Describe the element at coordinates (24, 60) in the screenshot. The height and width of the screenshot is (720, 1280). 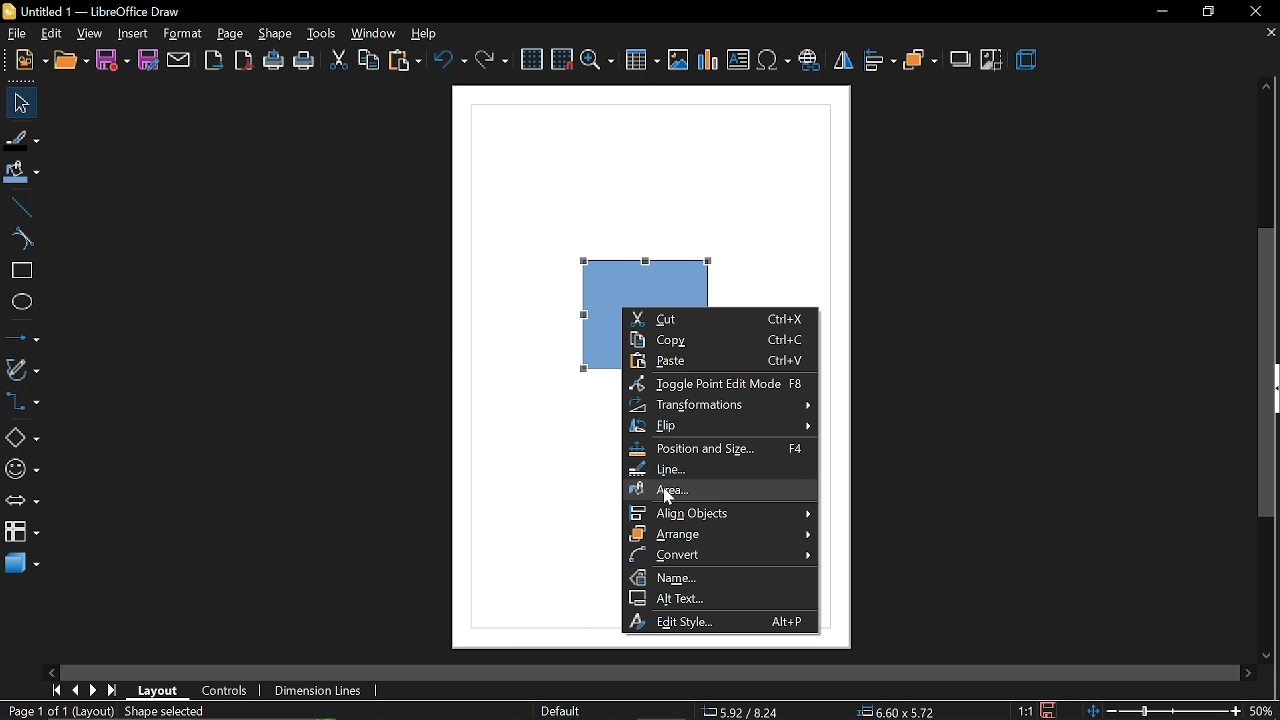
I see `New` at that location.